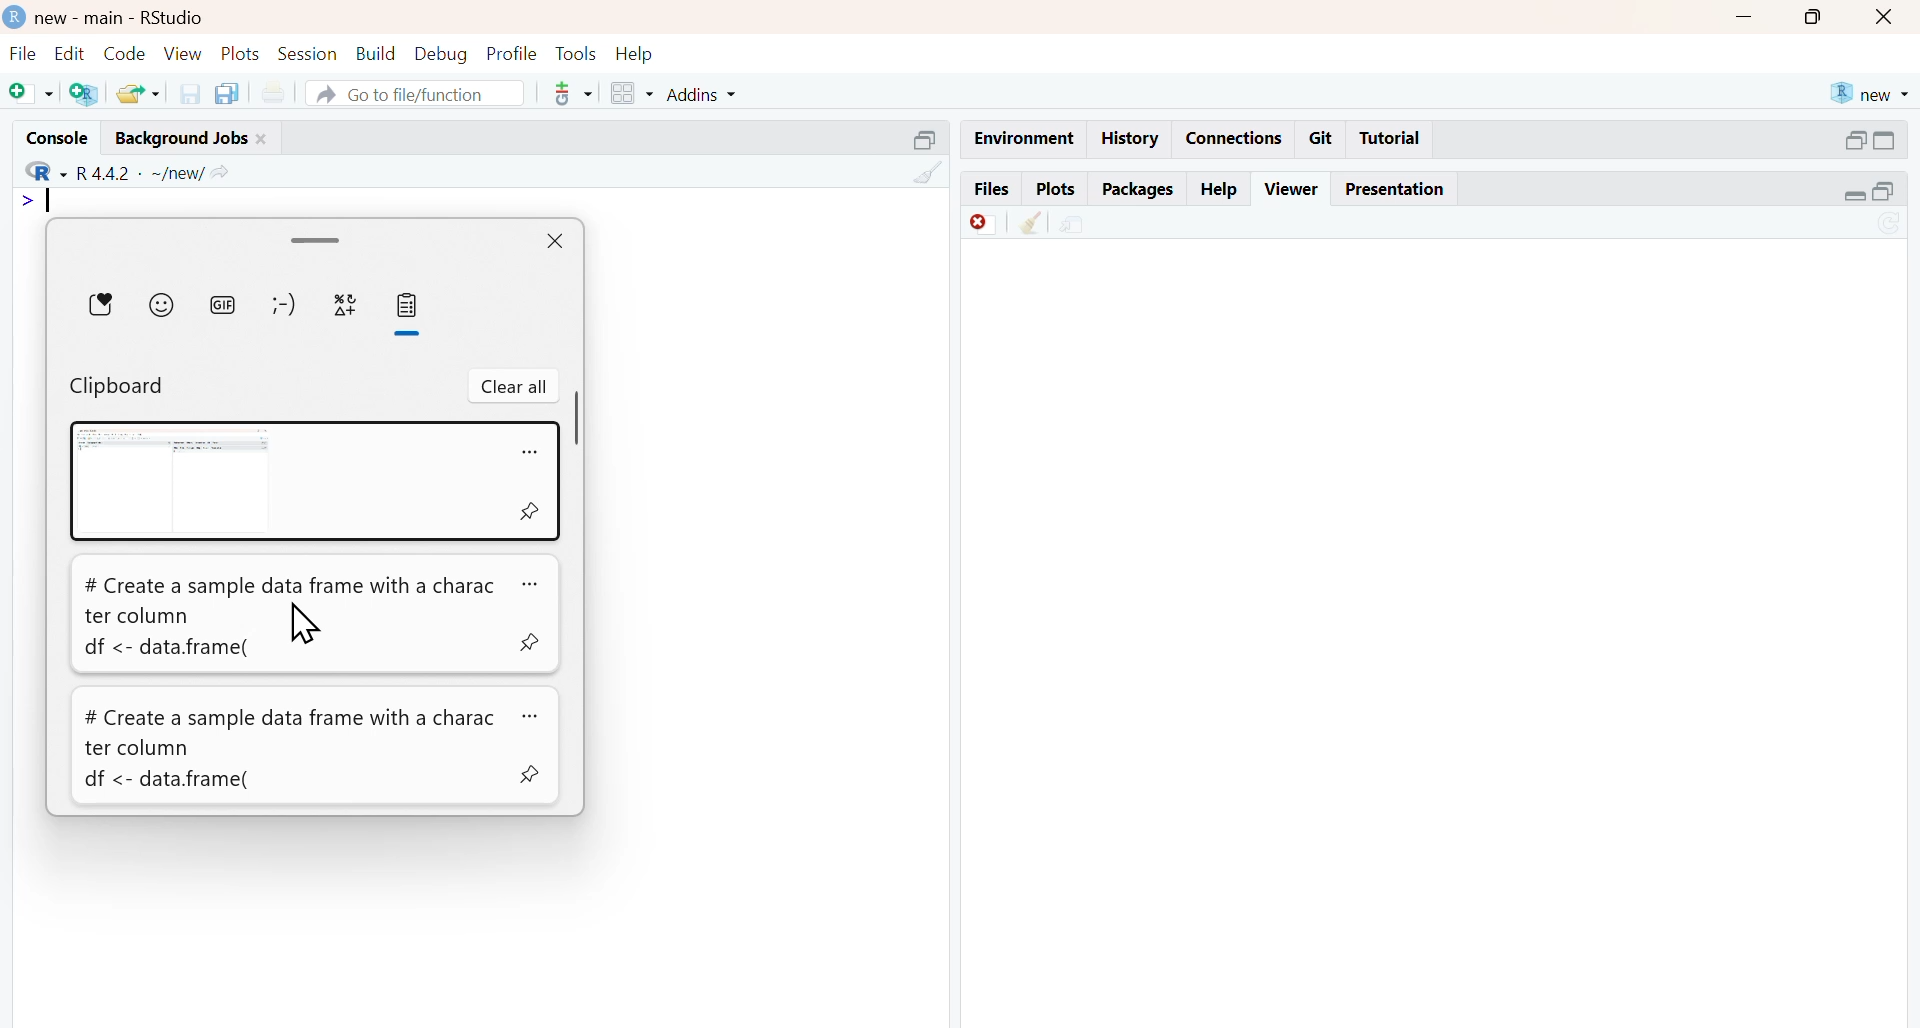 The width and height of the screenshot is (1920, 1028). Describe the element at coordinates (575, 93) in the screenshot. I see `tools` at that location.